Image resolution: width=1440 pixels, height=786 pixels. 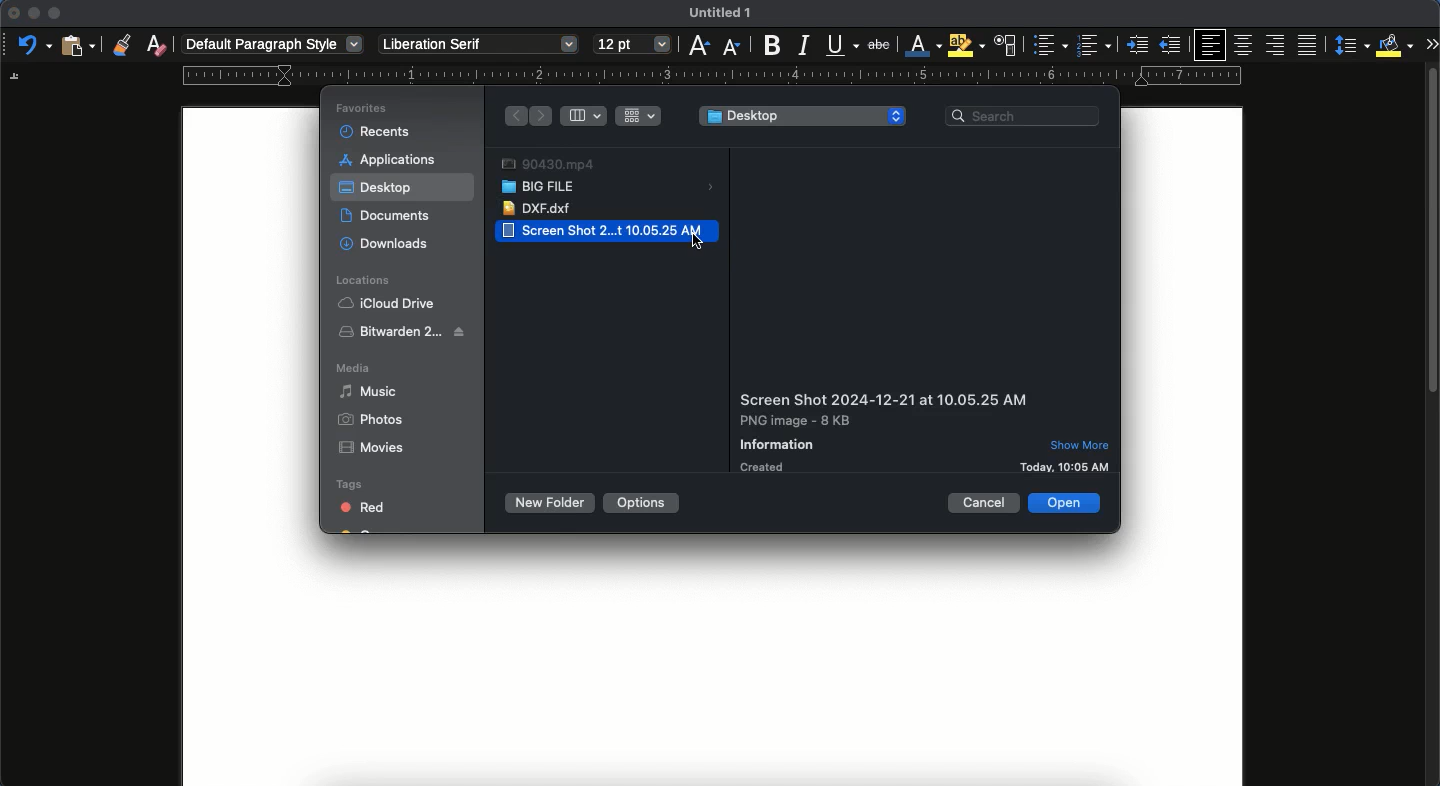 I want to click on bitwarden 2.., so click(x=404, y=331).